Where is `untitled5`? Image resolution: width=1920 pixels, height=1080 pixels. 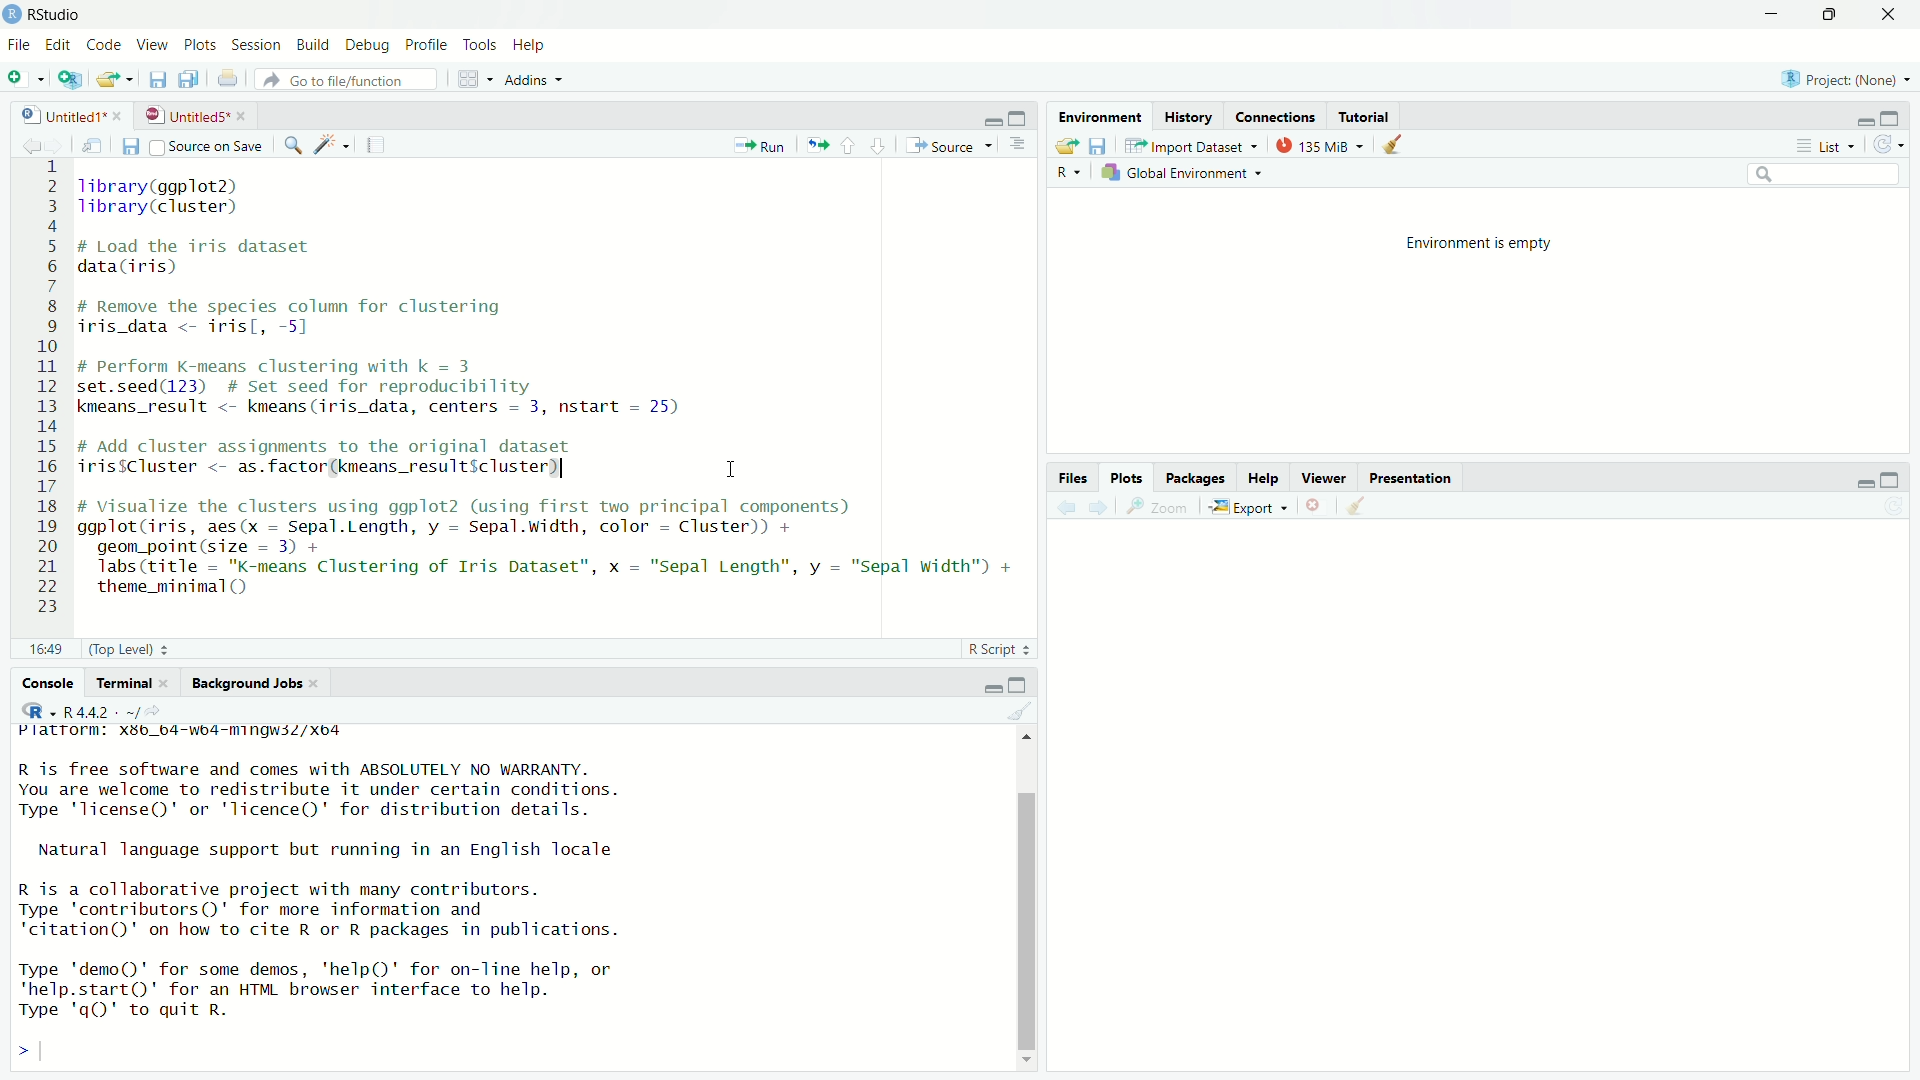 untitled5 is located at coordinates (183, 113).